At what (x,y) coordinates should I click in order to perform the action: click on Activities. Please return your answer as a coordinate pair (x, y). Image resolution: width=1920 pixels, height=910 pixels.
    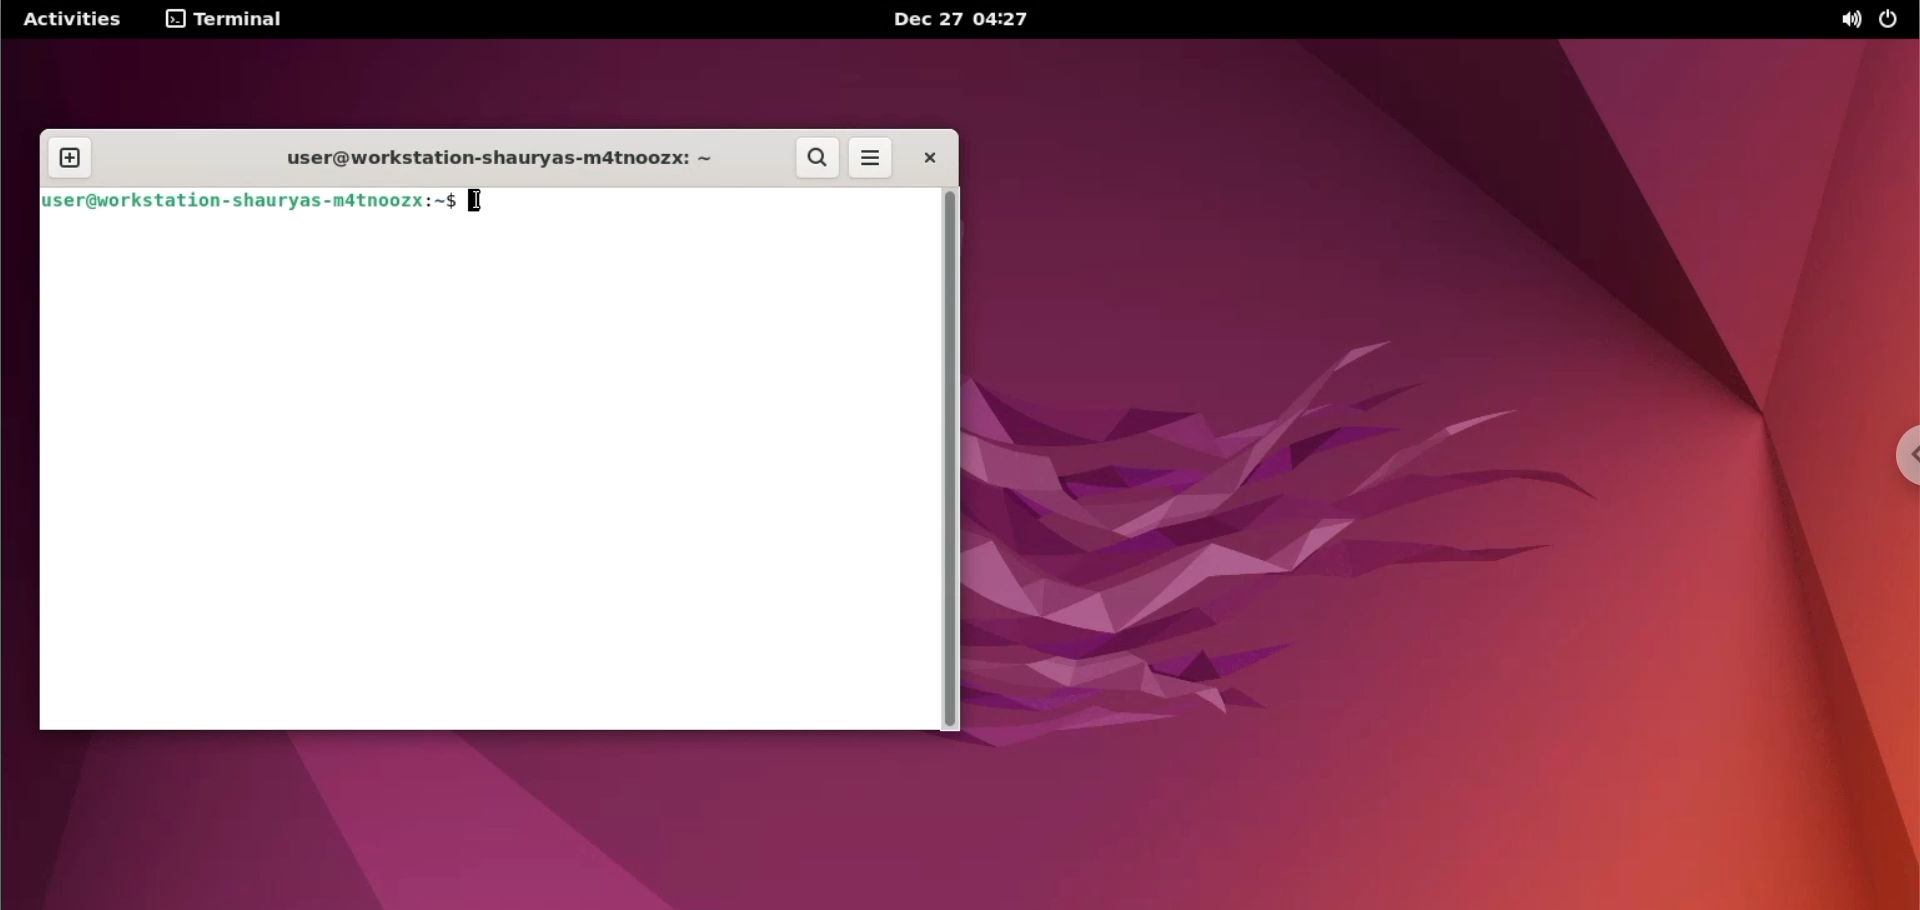
    Looking at the image, I should click on (74, 18).